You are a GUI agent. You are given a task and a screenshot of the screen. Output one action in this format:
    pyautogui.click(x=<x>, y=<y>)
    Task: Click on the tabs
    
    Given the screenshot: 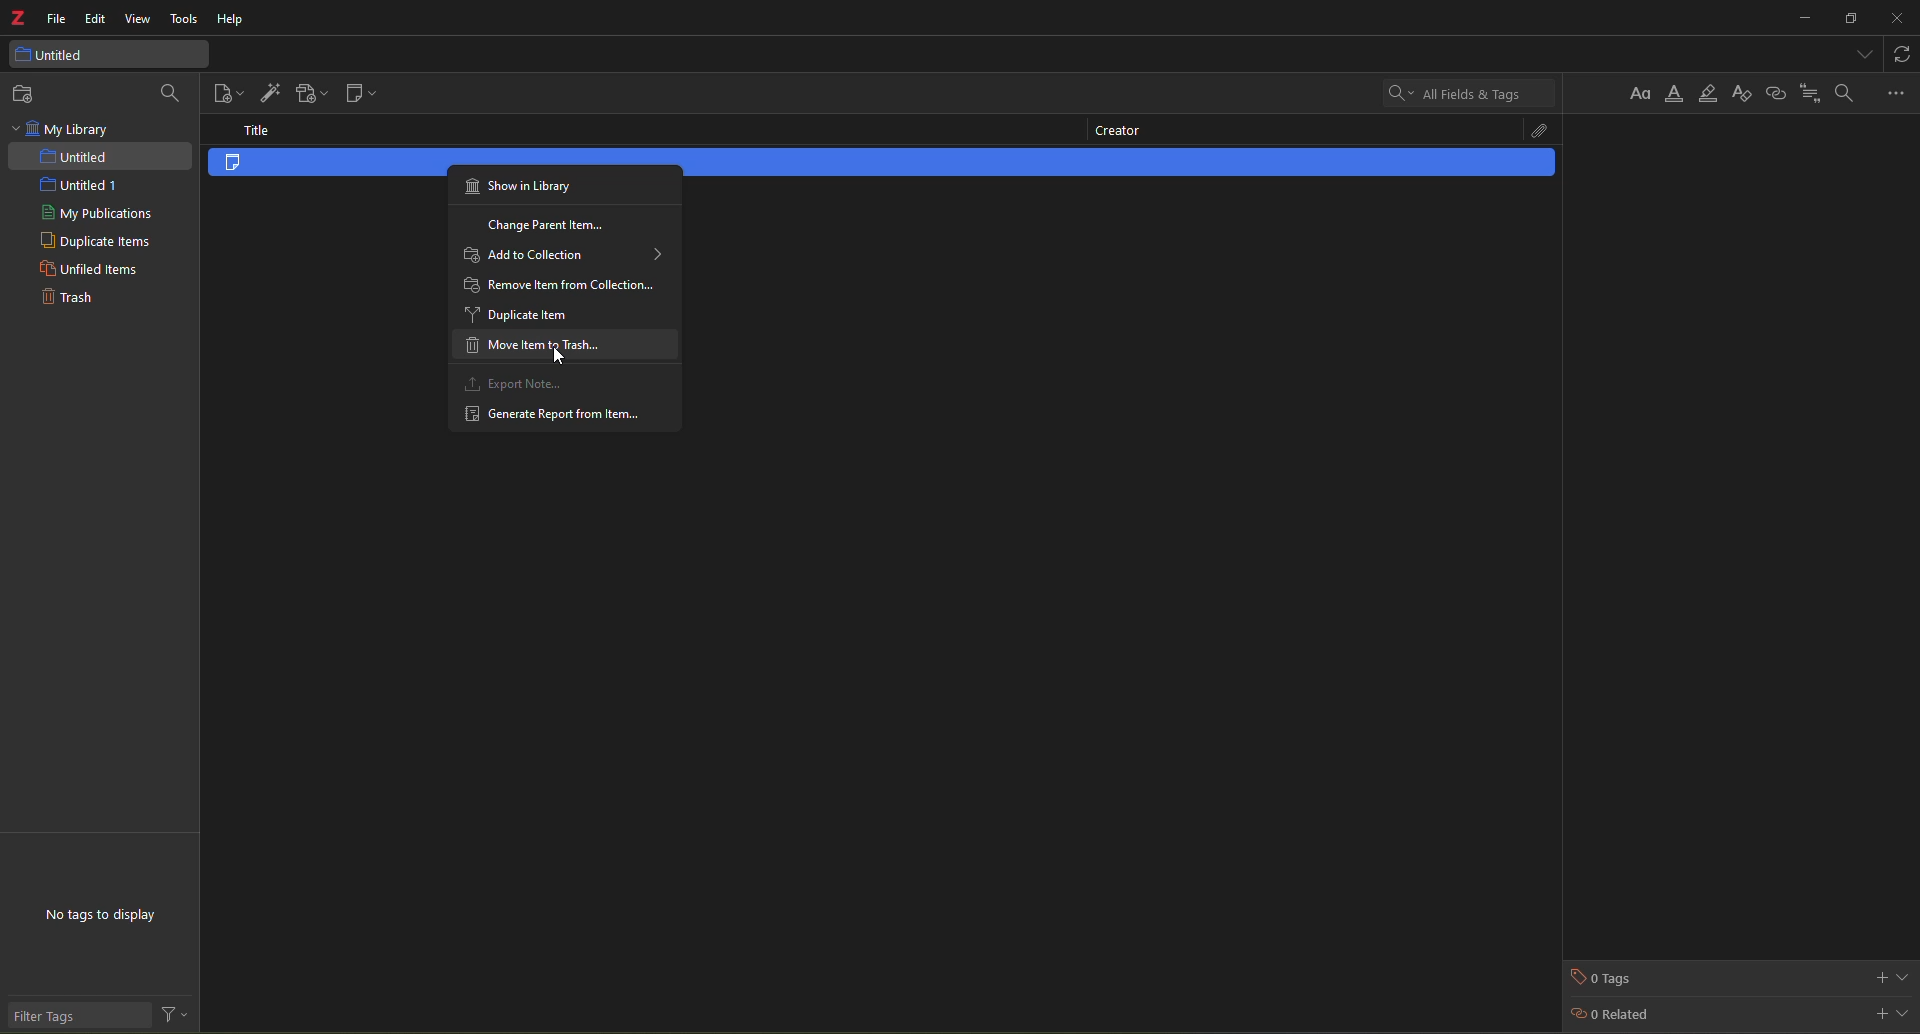 What is the action you would take?
    pyautogui.click(x=1859, y=52)
    